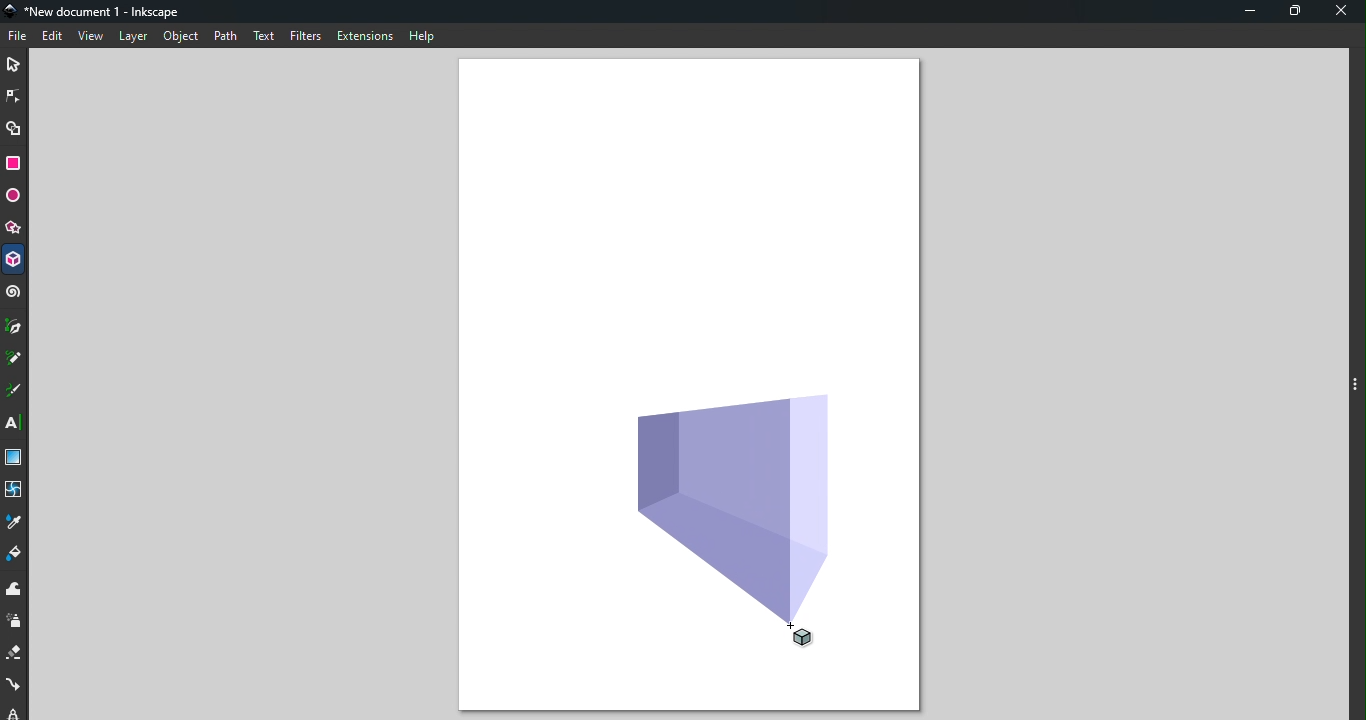 The image size is (1366, 720). I want to click on Object, so click(178, 39).